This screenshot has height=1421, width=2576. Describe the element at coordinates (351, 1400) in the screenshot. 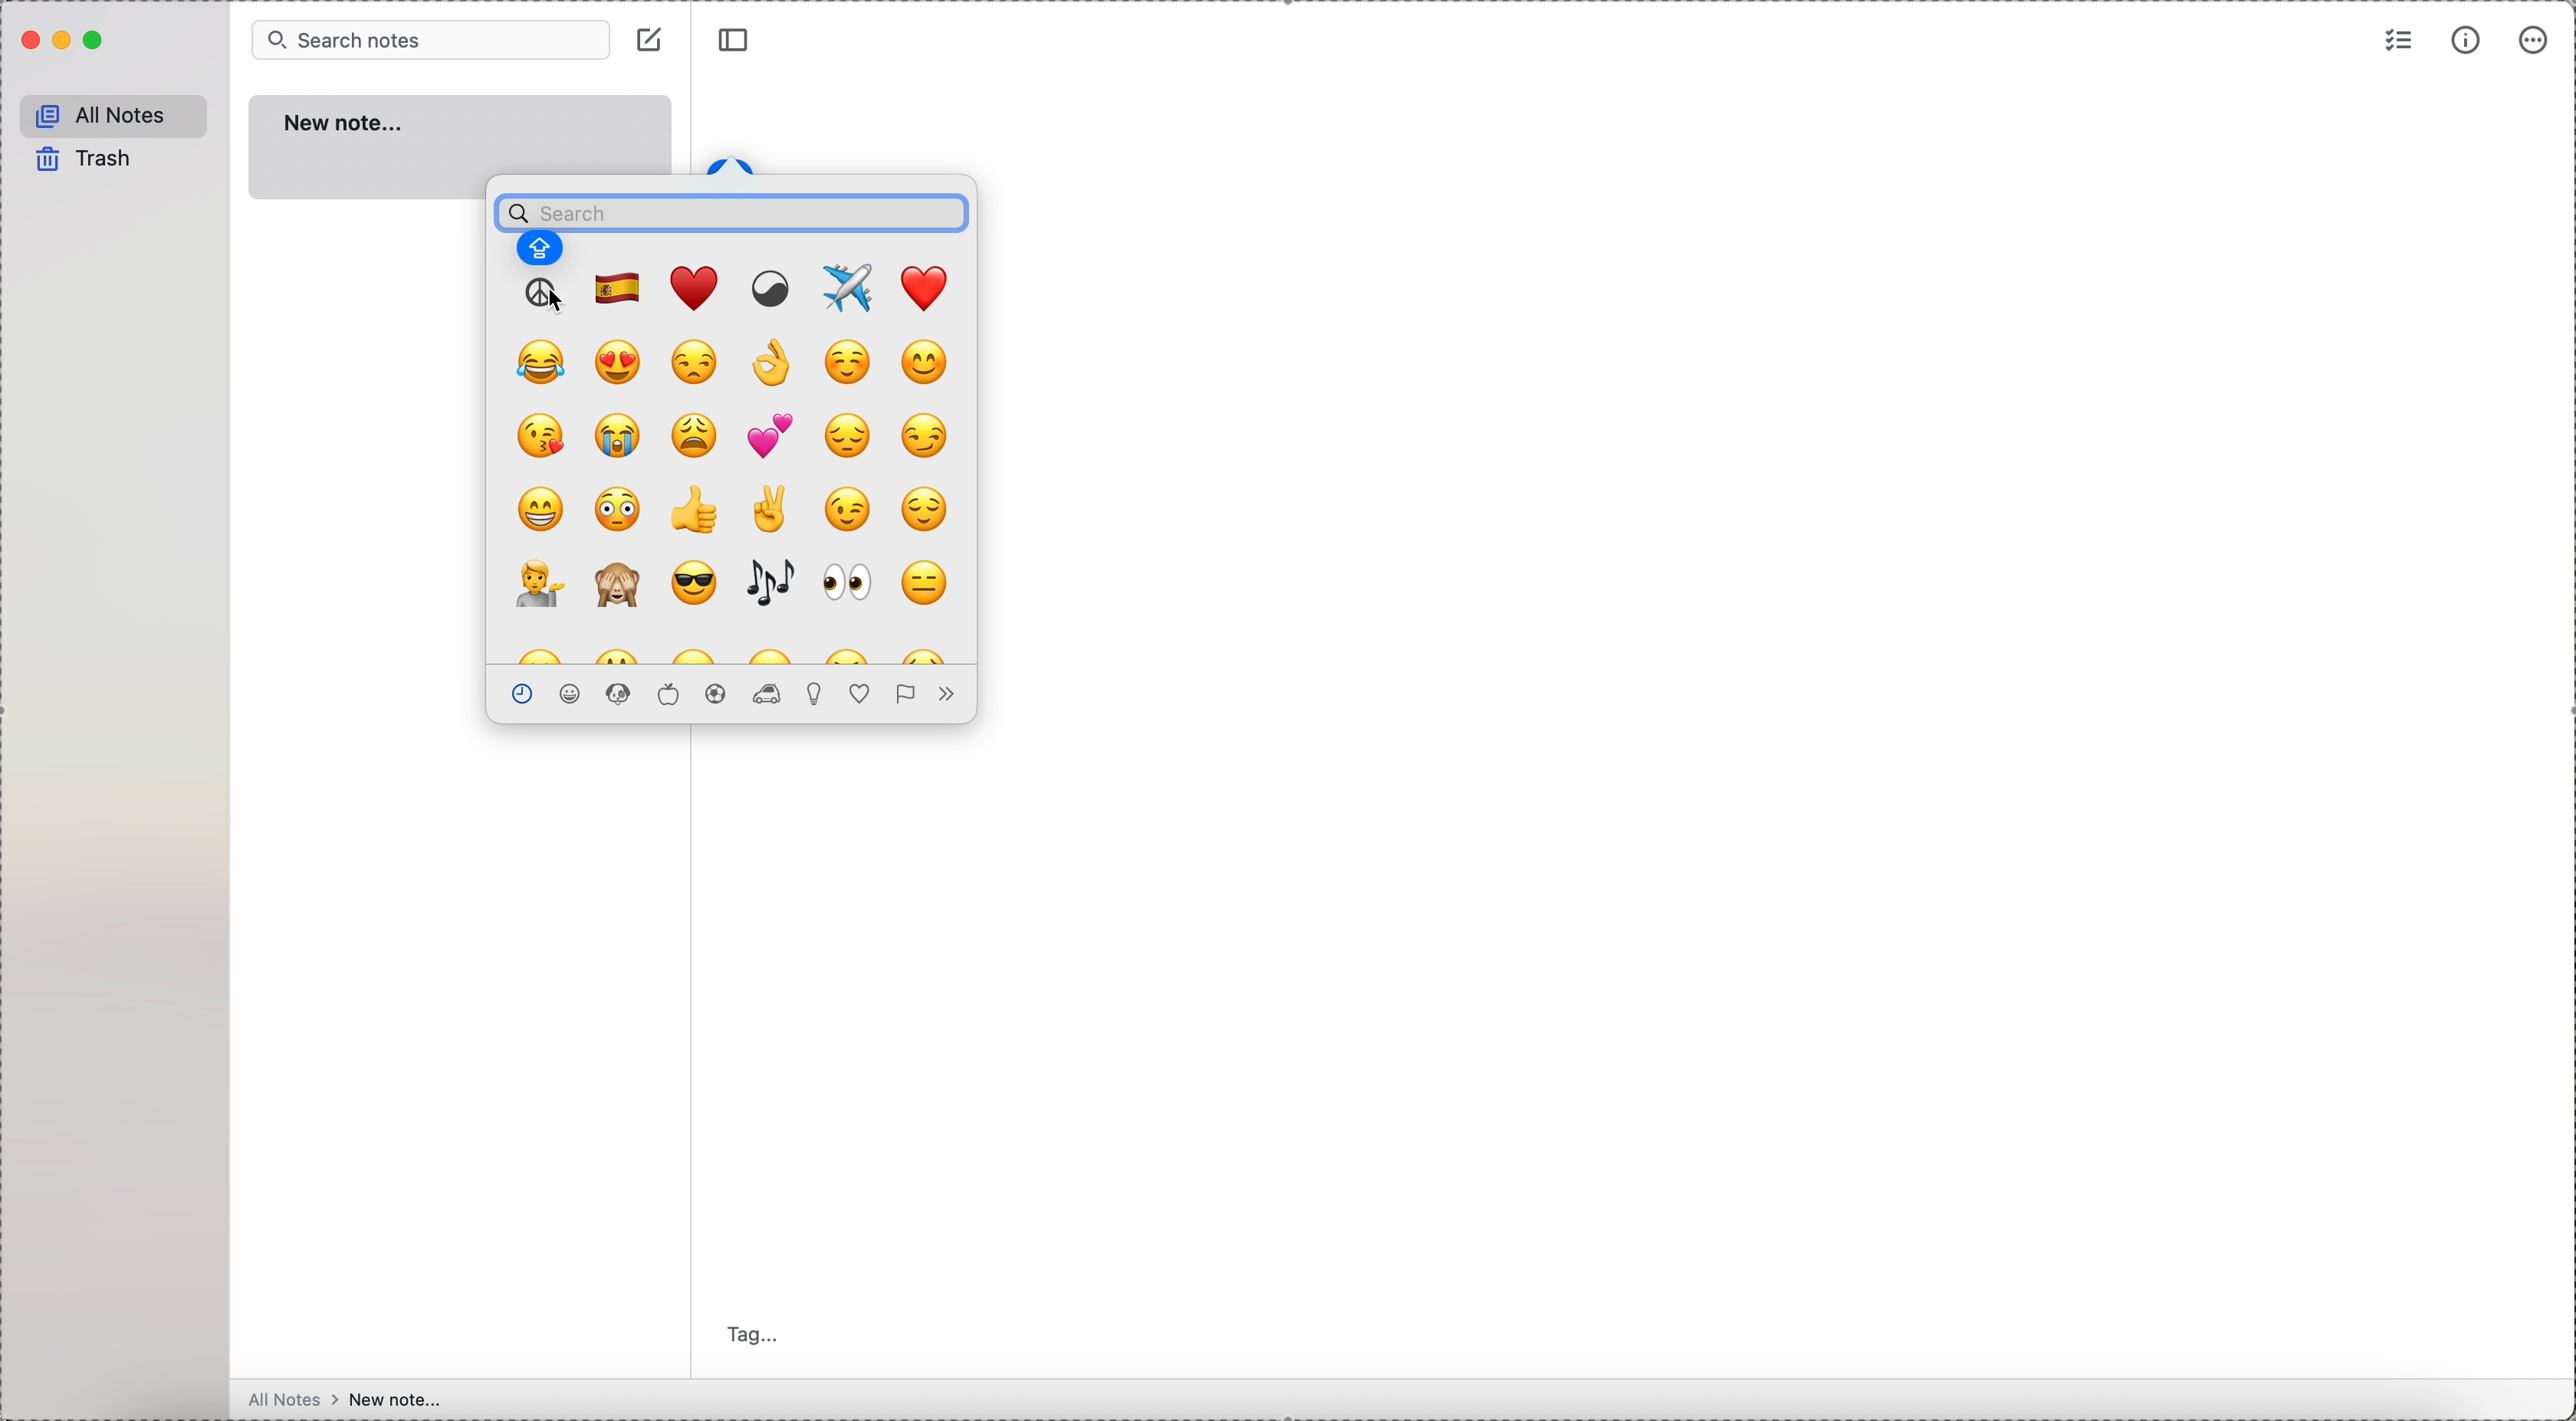

I see `all notes > new note...` at that location.